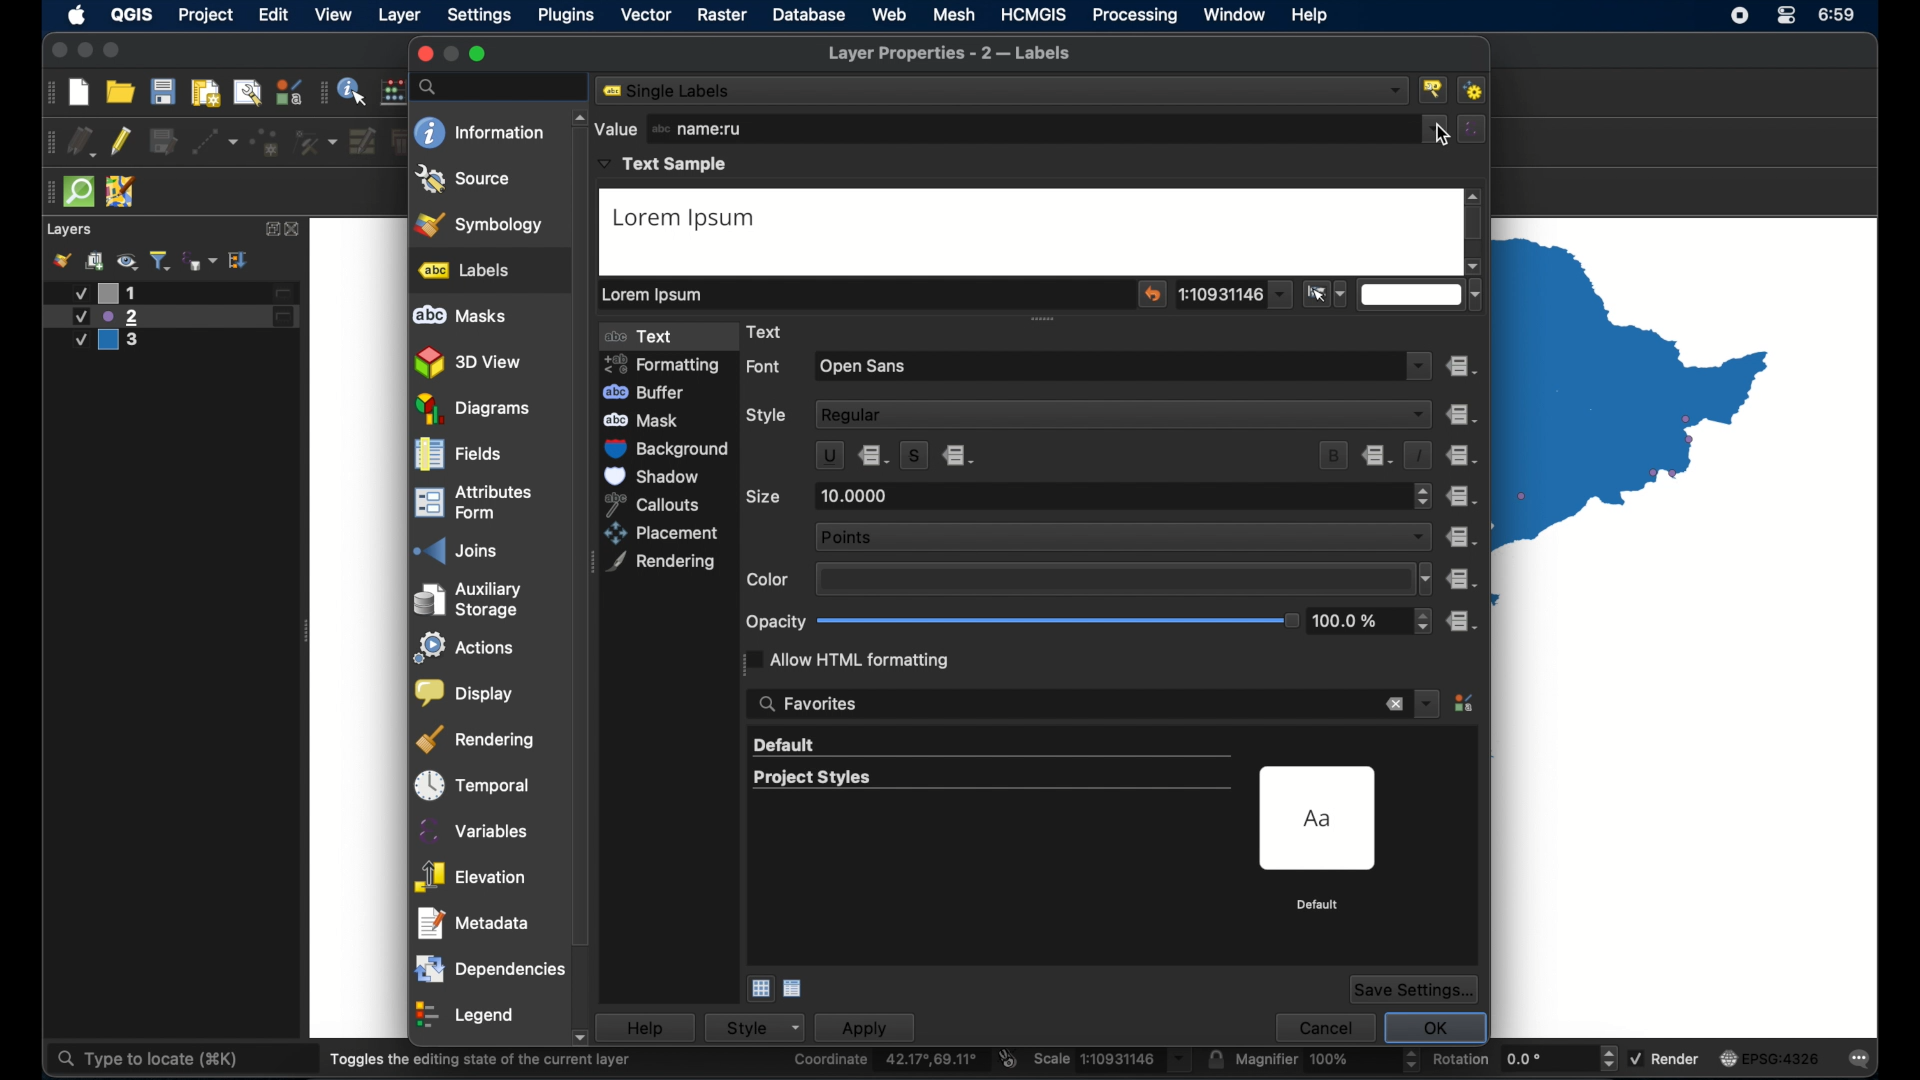 This screenshot has height=1080, width=1920. Describe the element at coordinates (78, 94) in the screenshot. I see `new` at that location.